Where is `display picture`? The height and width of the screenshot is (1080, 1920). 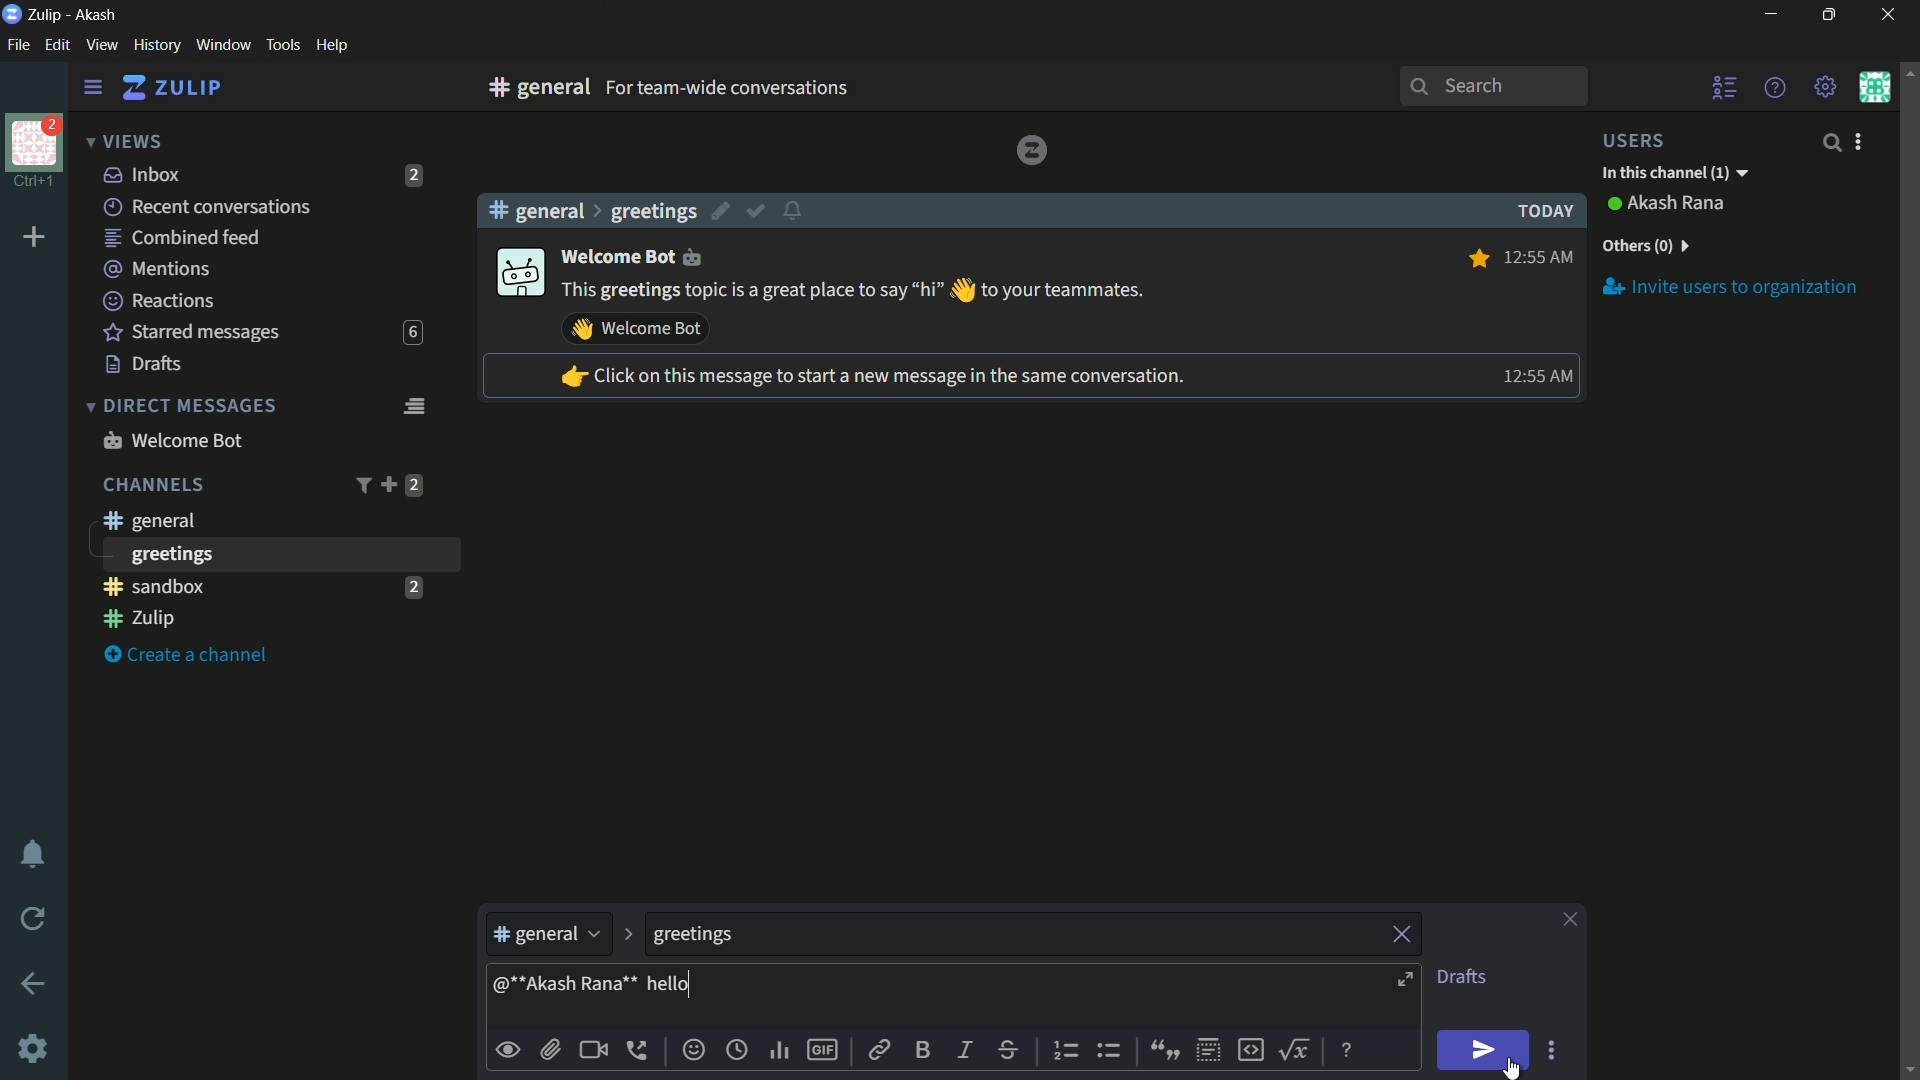 display picture is located at coordinates (518, 274).